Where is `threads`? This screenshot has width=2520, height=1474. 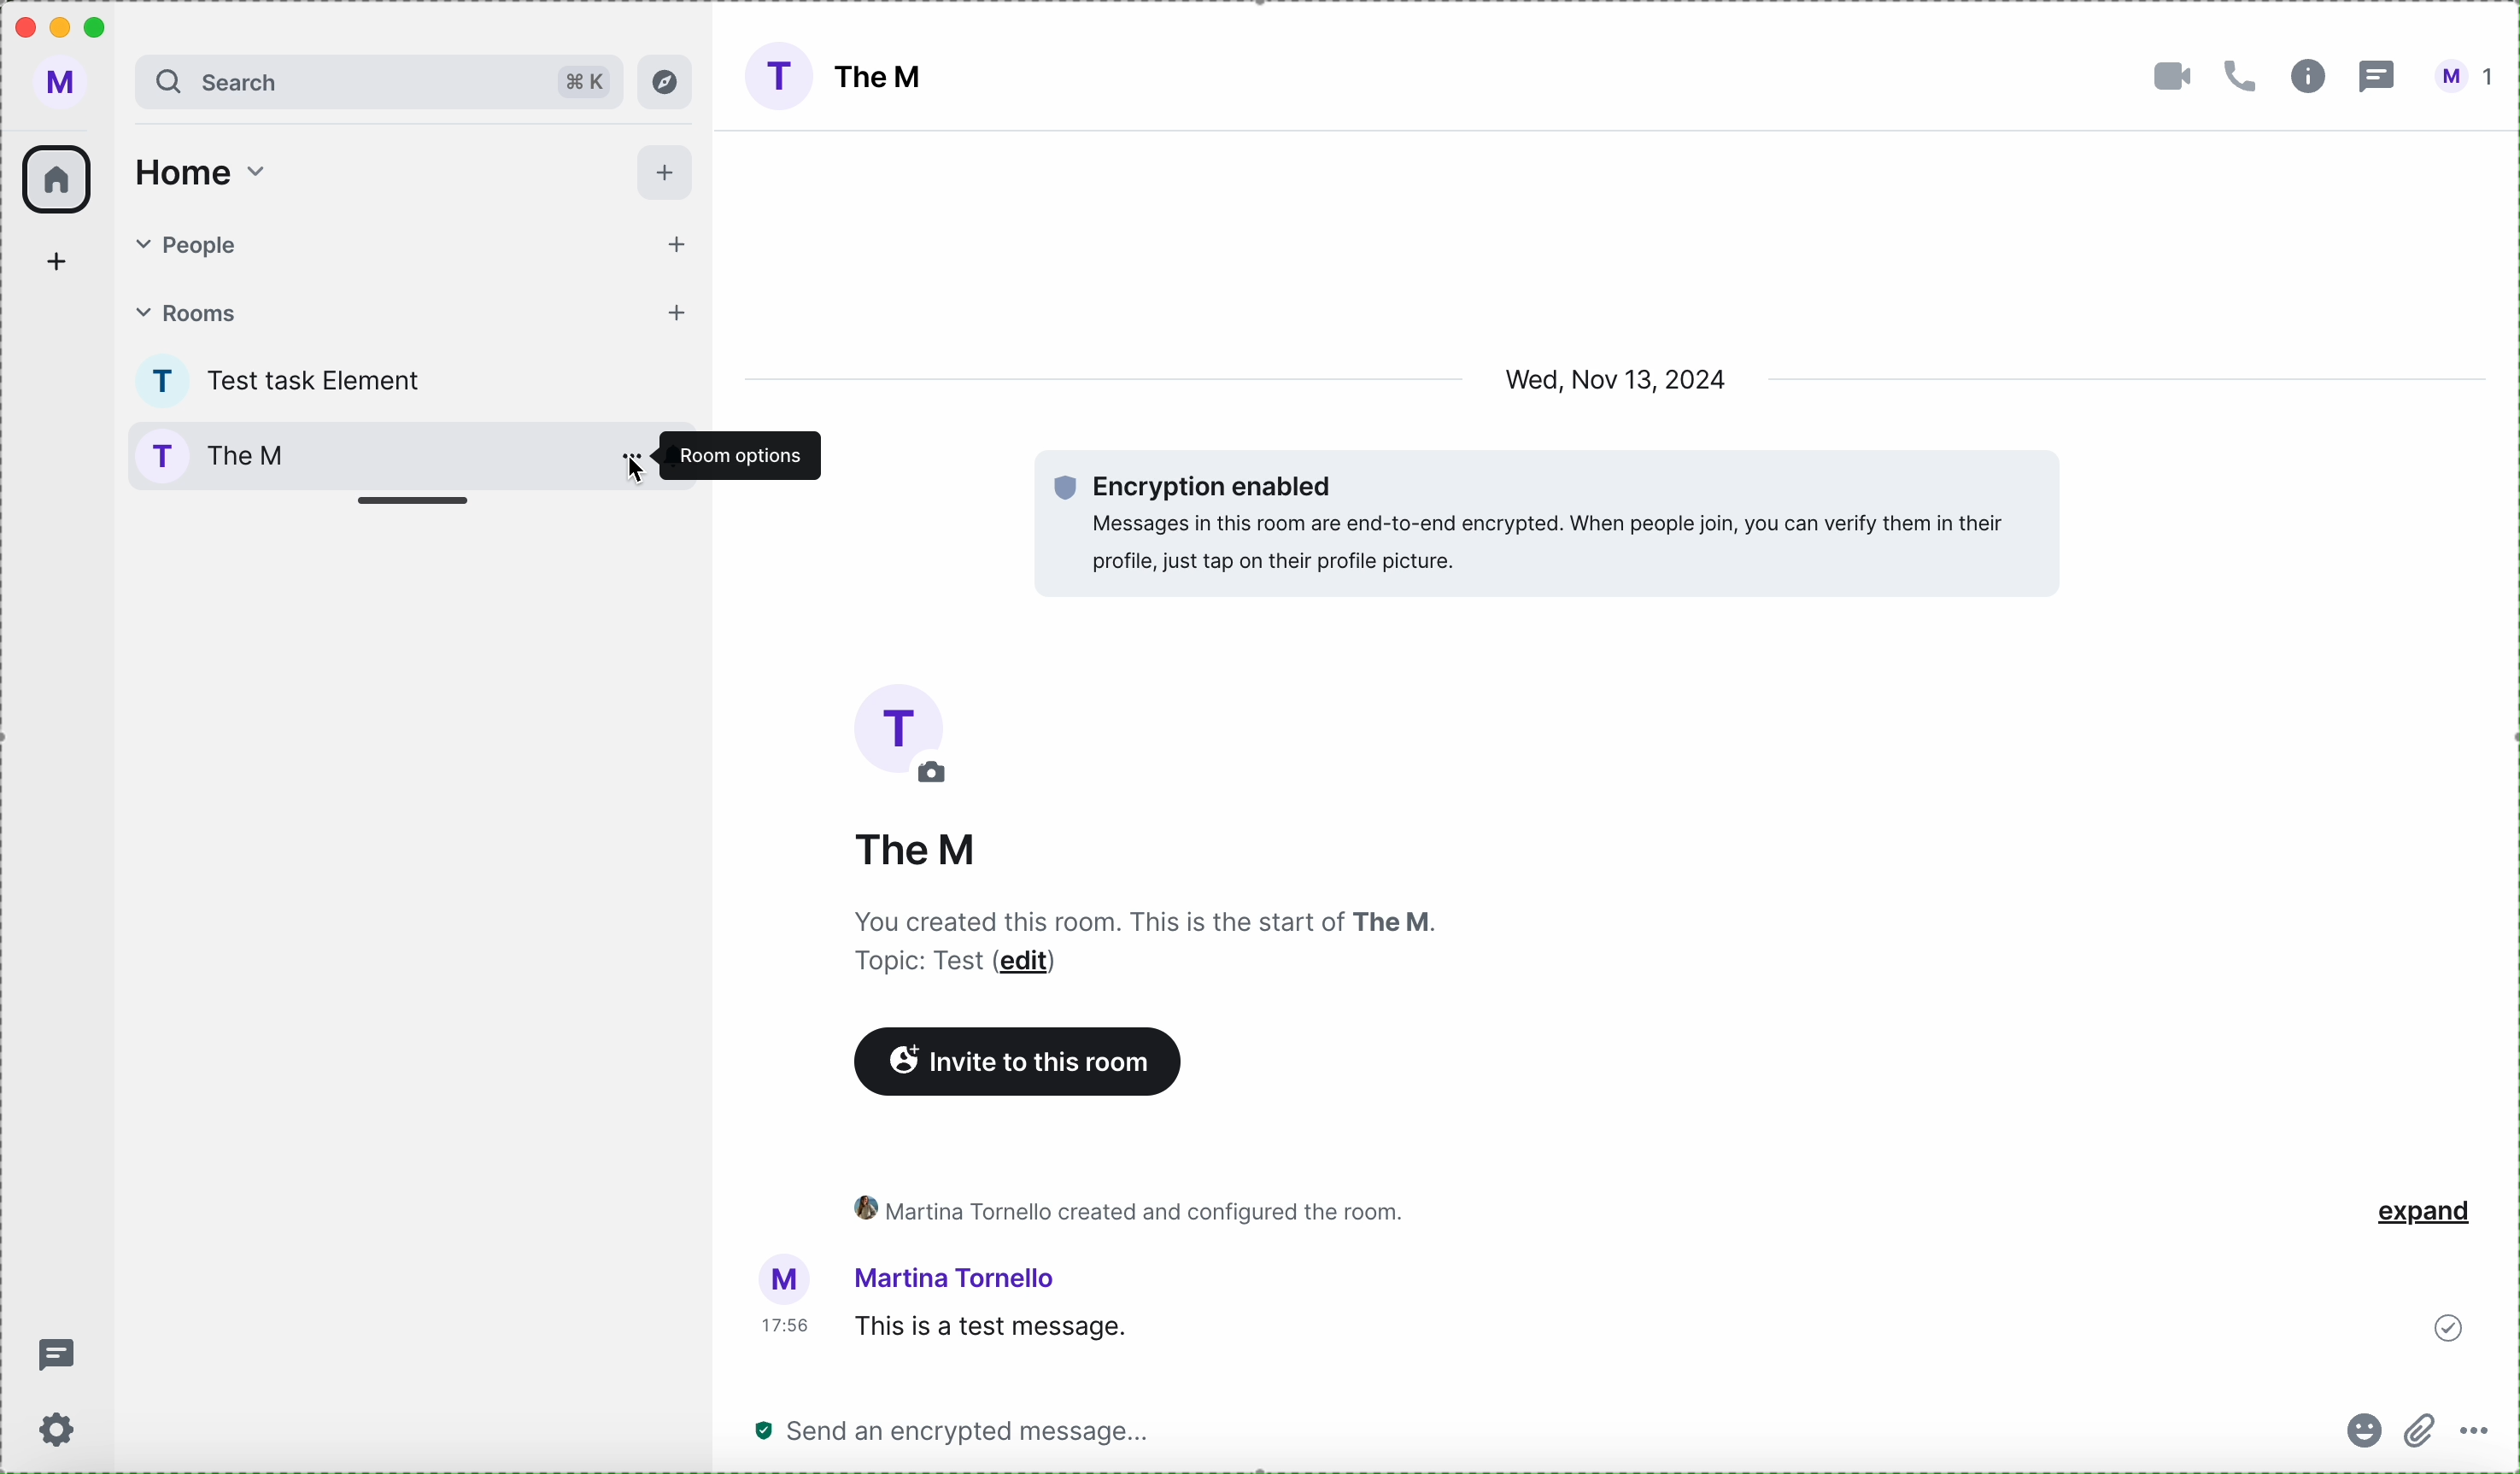
threads is located at coordinates (55, 1355).